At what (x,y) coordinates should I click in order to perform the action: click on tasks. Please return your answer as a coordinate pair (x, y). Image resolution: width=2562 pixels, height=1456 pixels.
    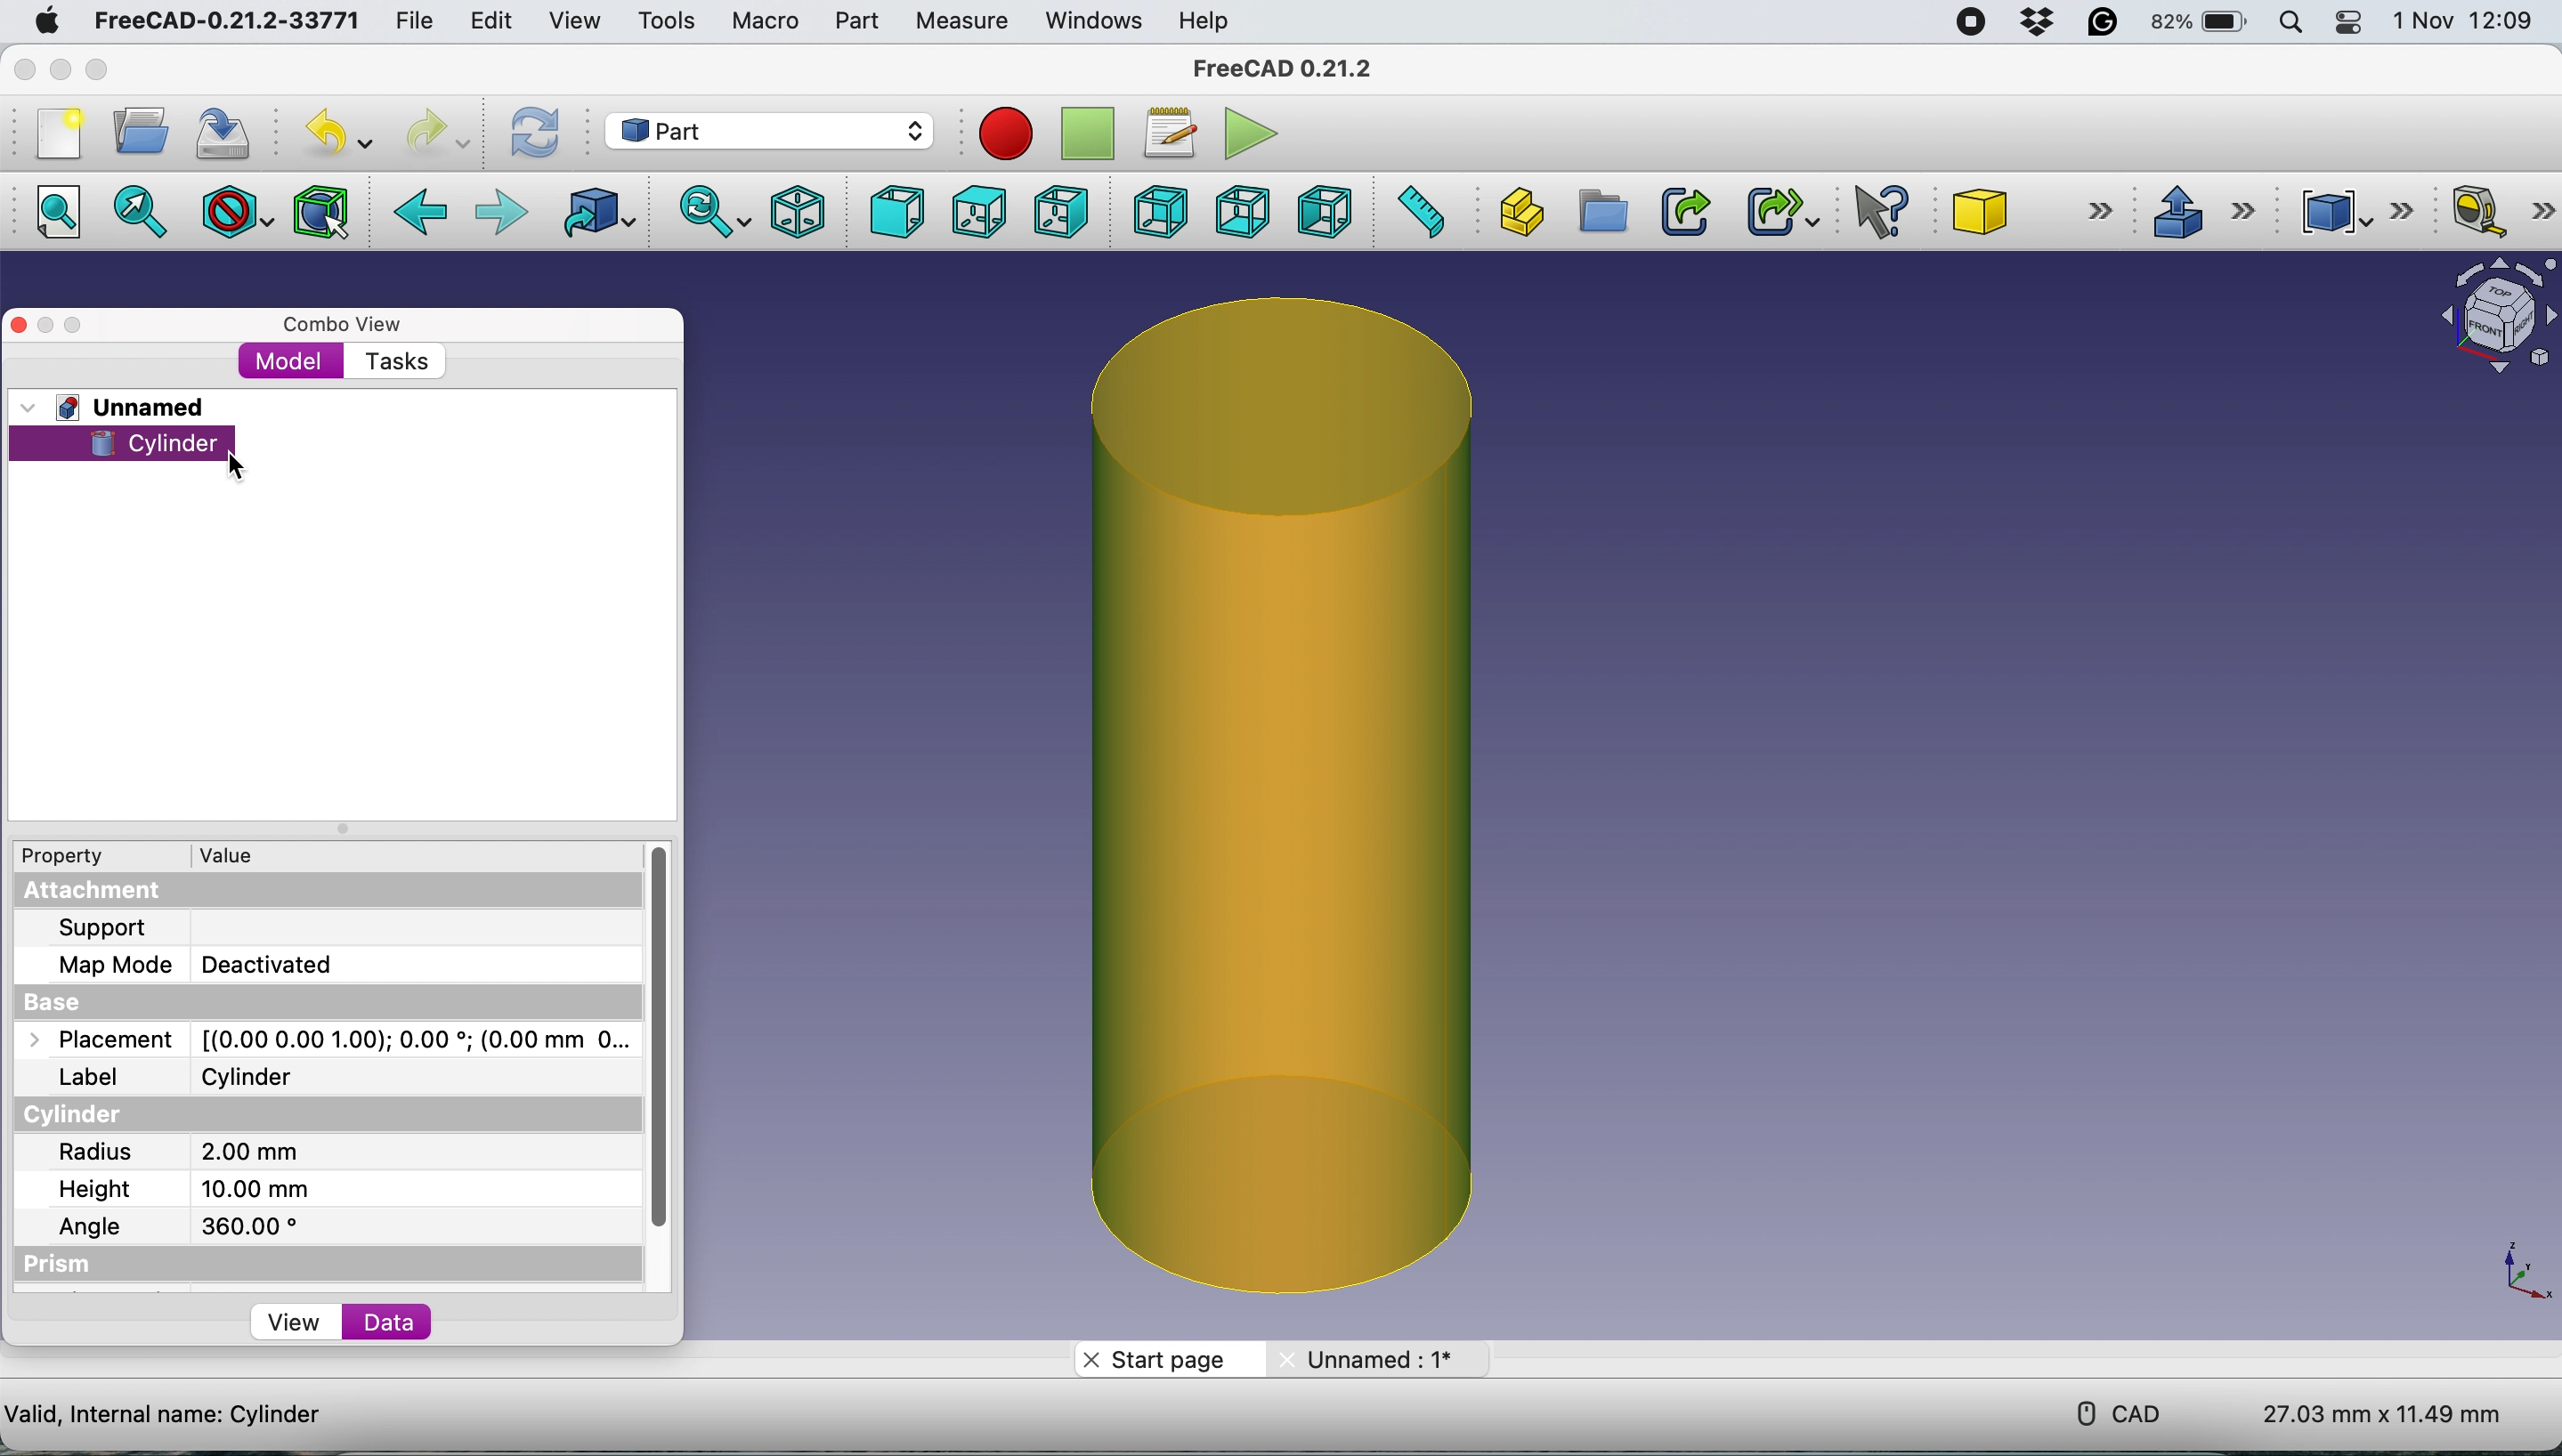
    Looking at the image, I should click on (394, 363).